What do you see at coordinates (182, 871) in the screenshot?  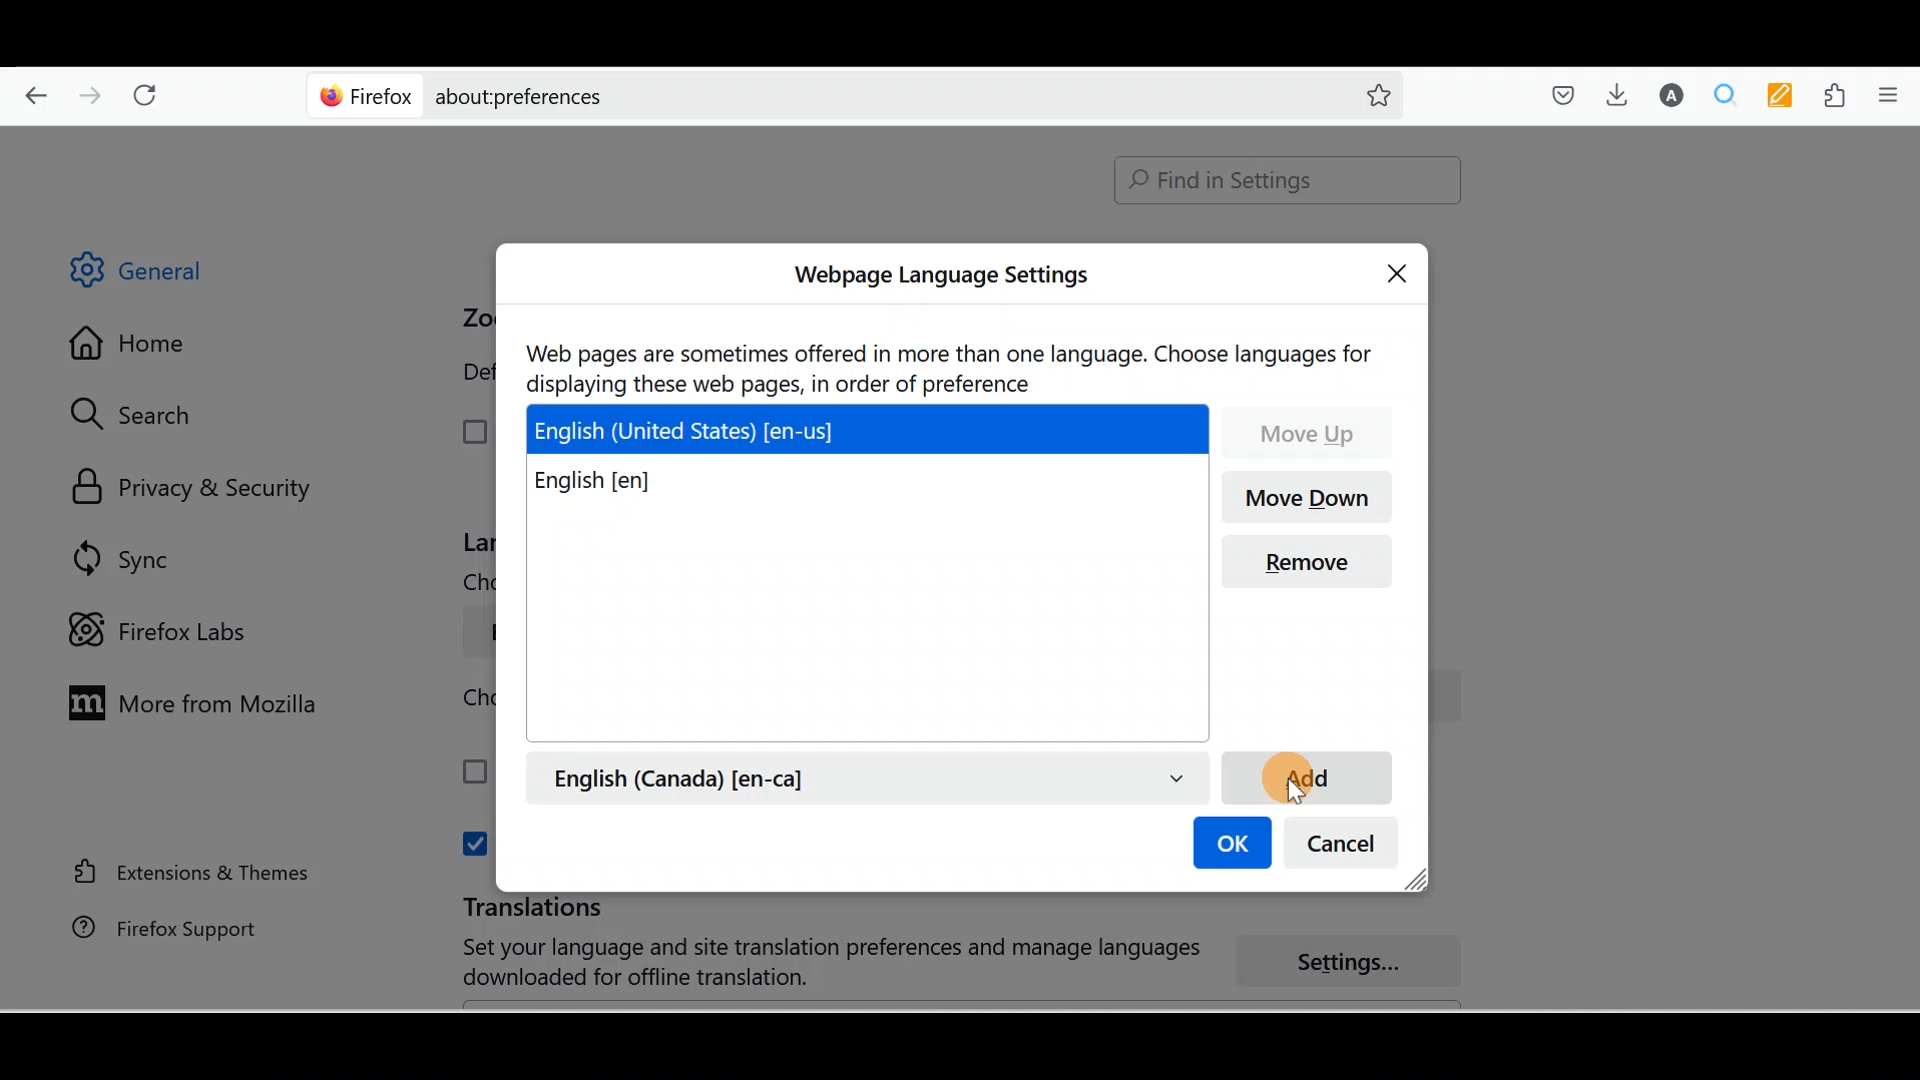 I see `Extension & Themes` at bounding box center [182, 871].